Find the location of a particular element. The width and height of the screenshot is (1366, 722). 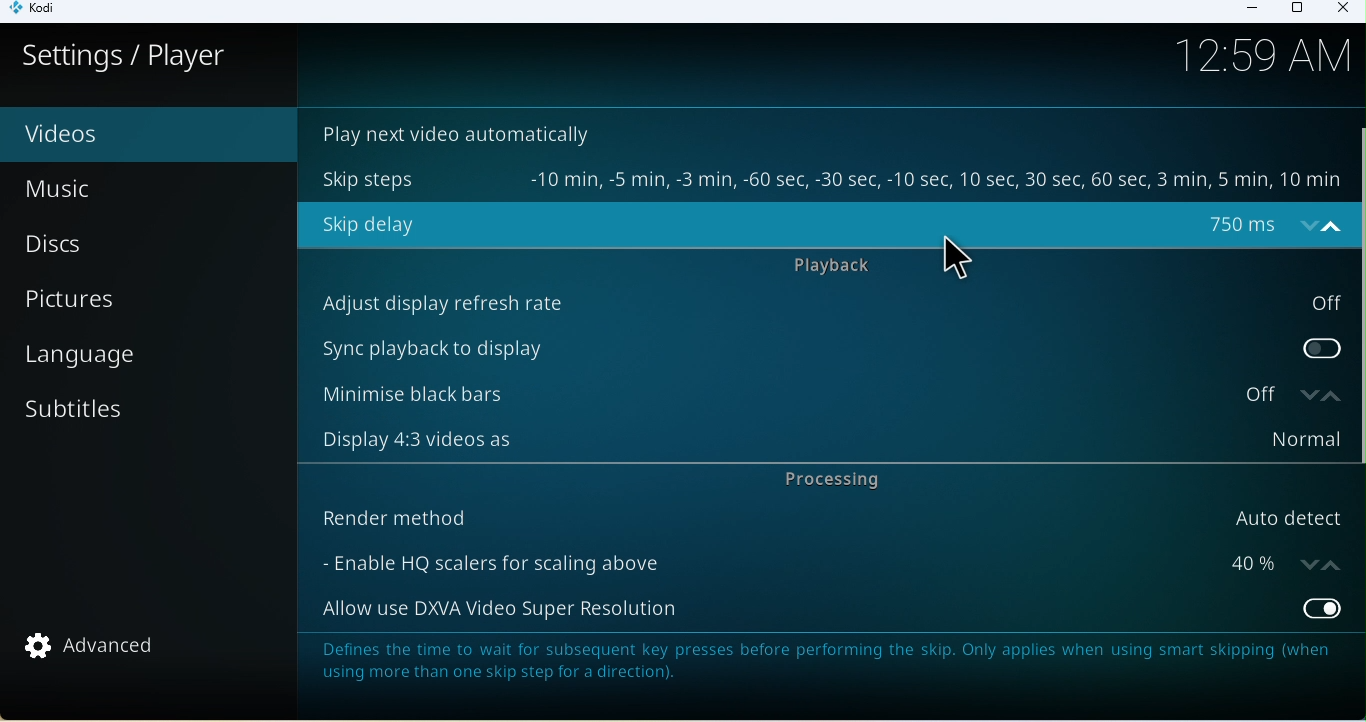

Music is located at coordinates (106, 189).